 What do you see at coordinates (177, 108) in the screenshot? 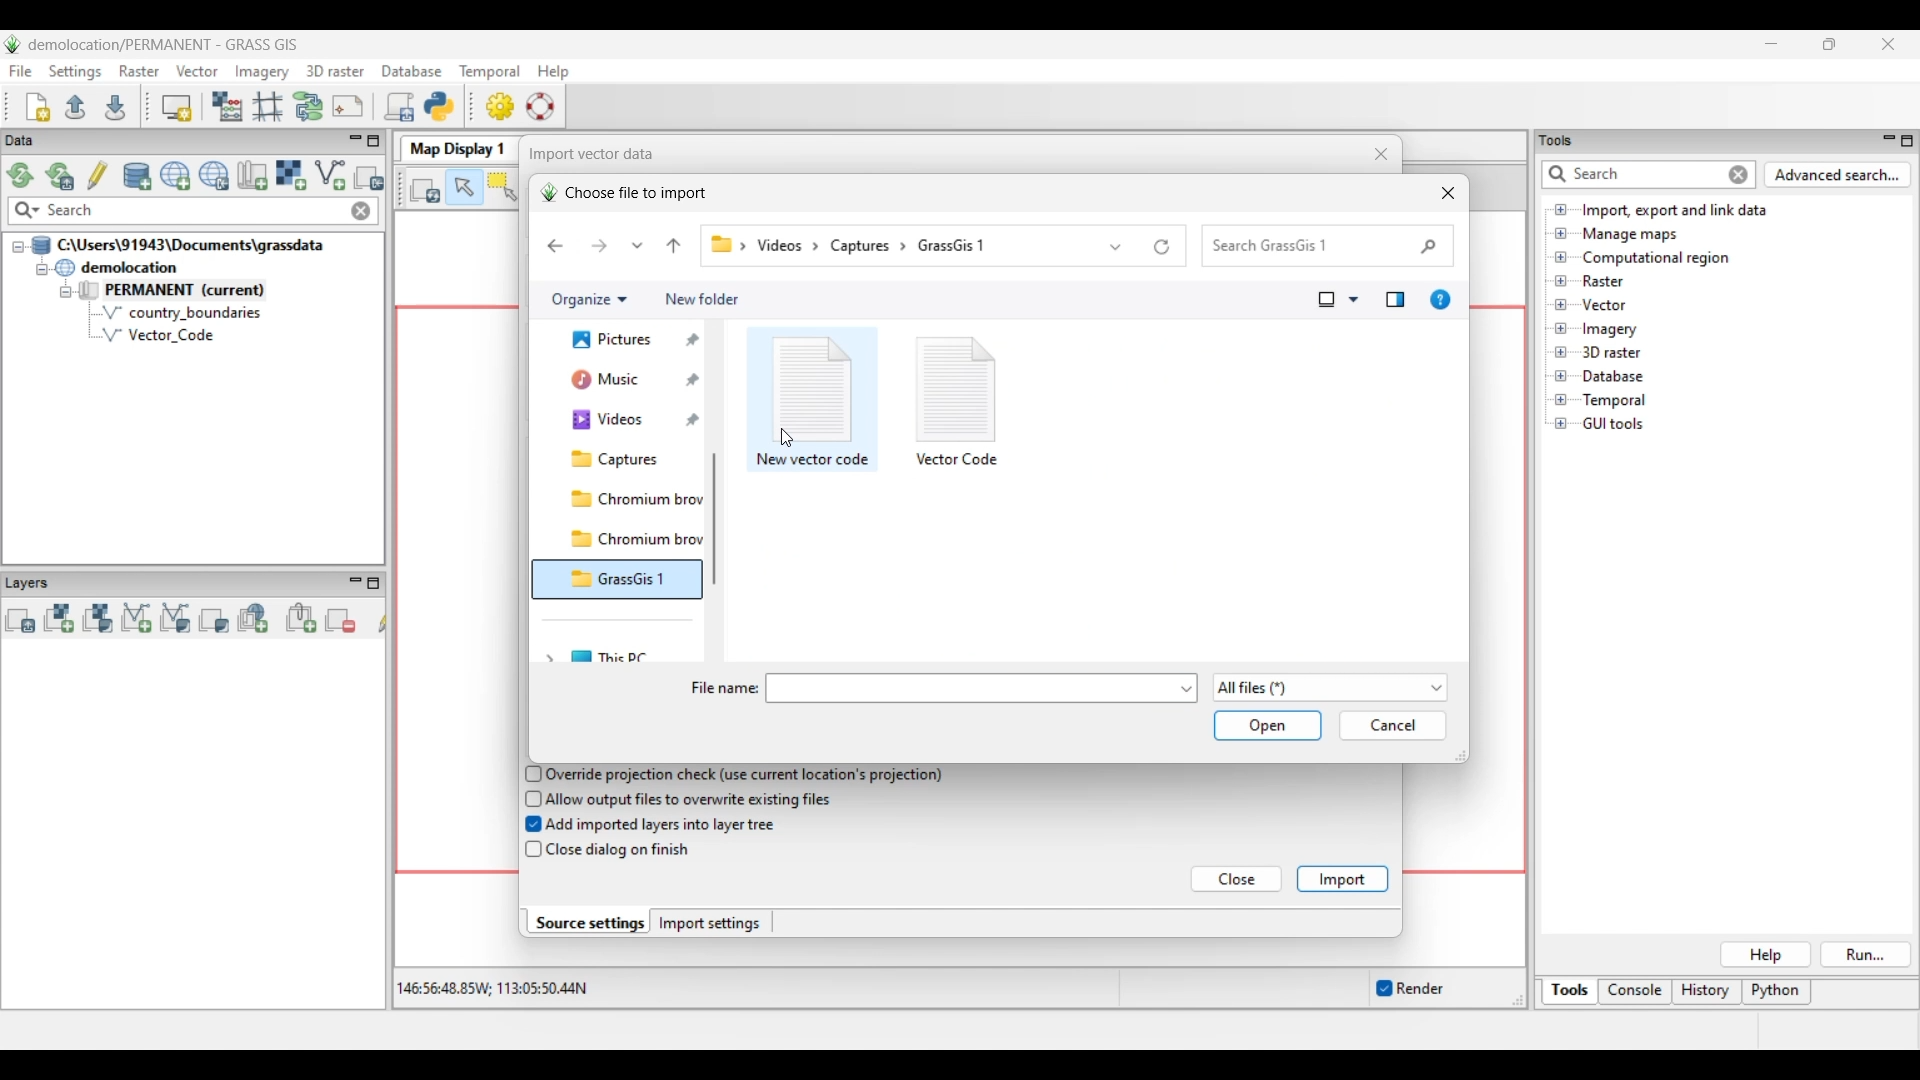
I see `Start new map display` at bounding box center [177, 108].